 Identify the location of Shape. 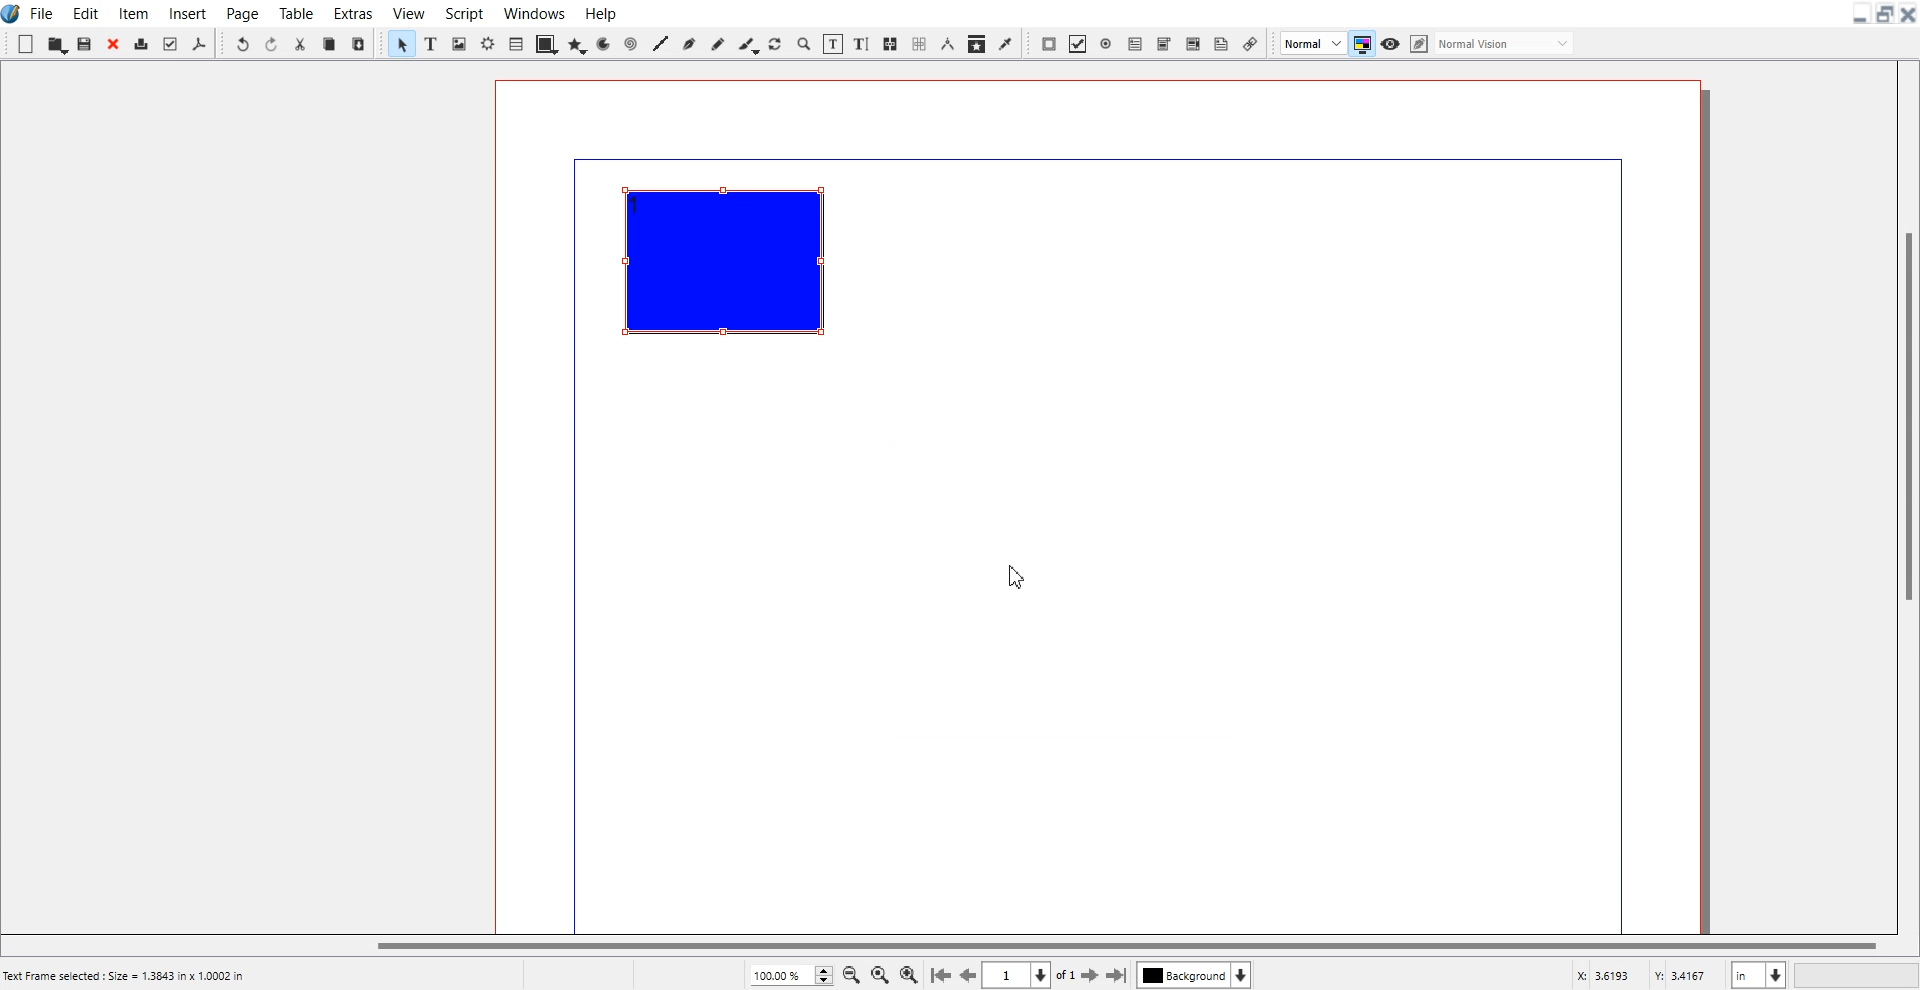
(547, 43).